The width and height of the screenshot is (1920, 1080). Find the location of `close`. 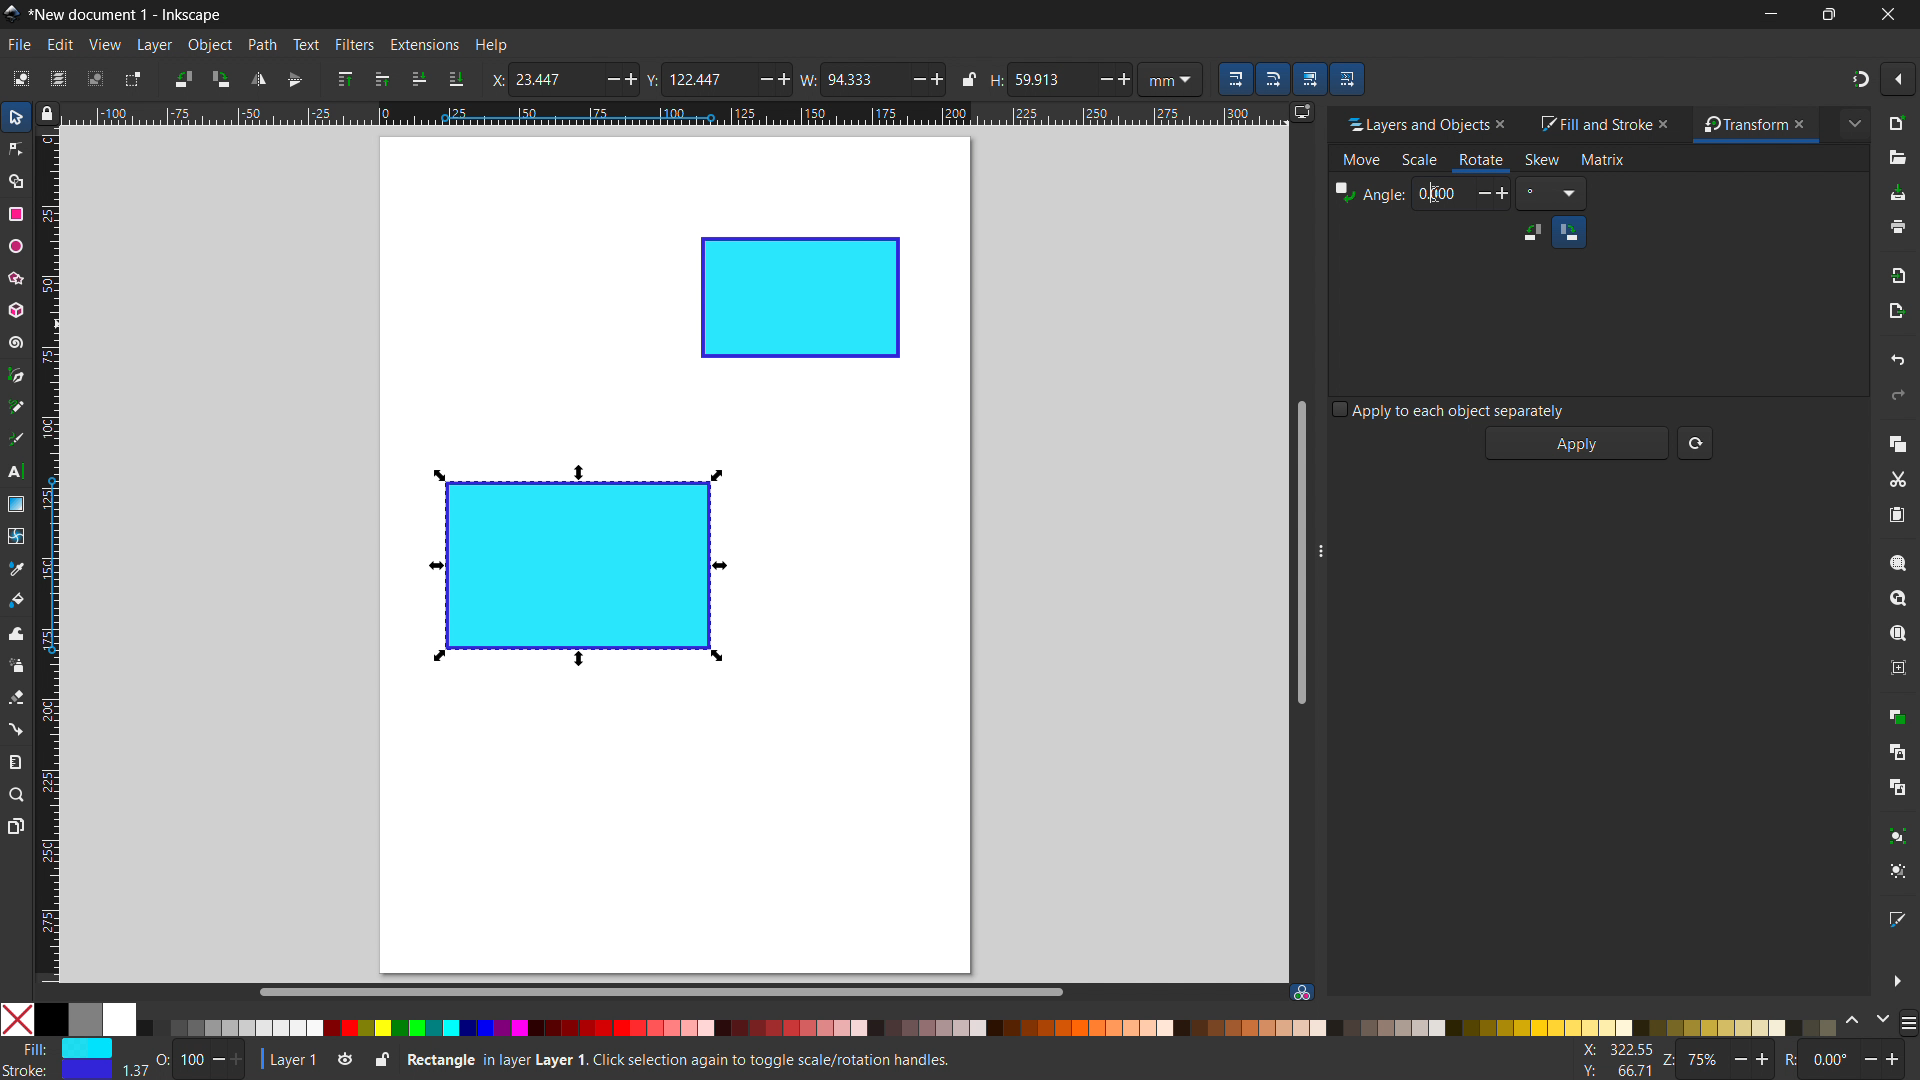

close is located at coordinates (1509, 124).